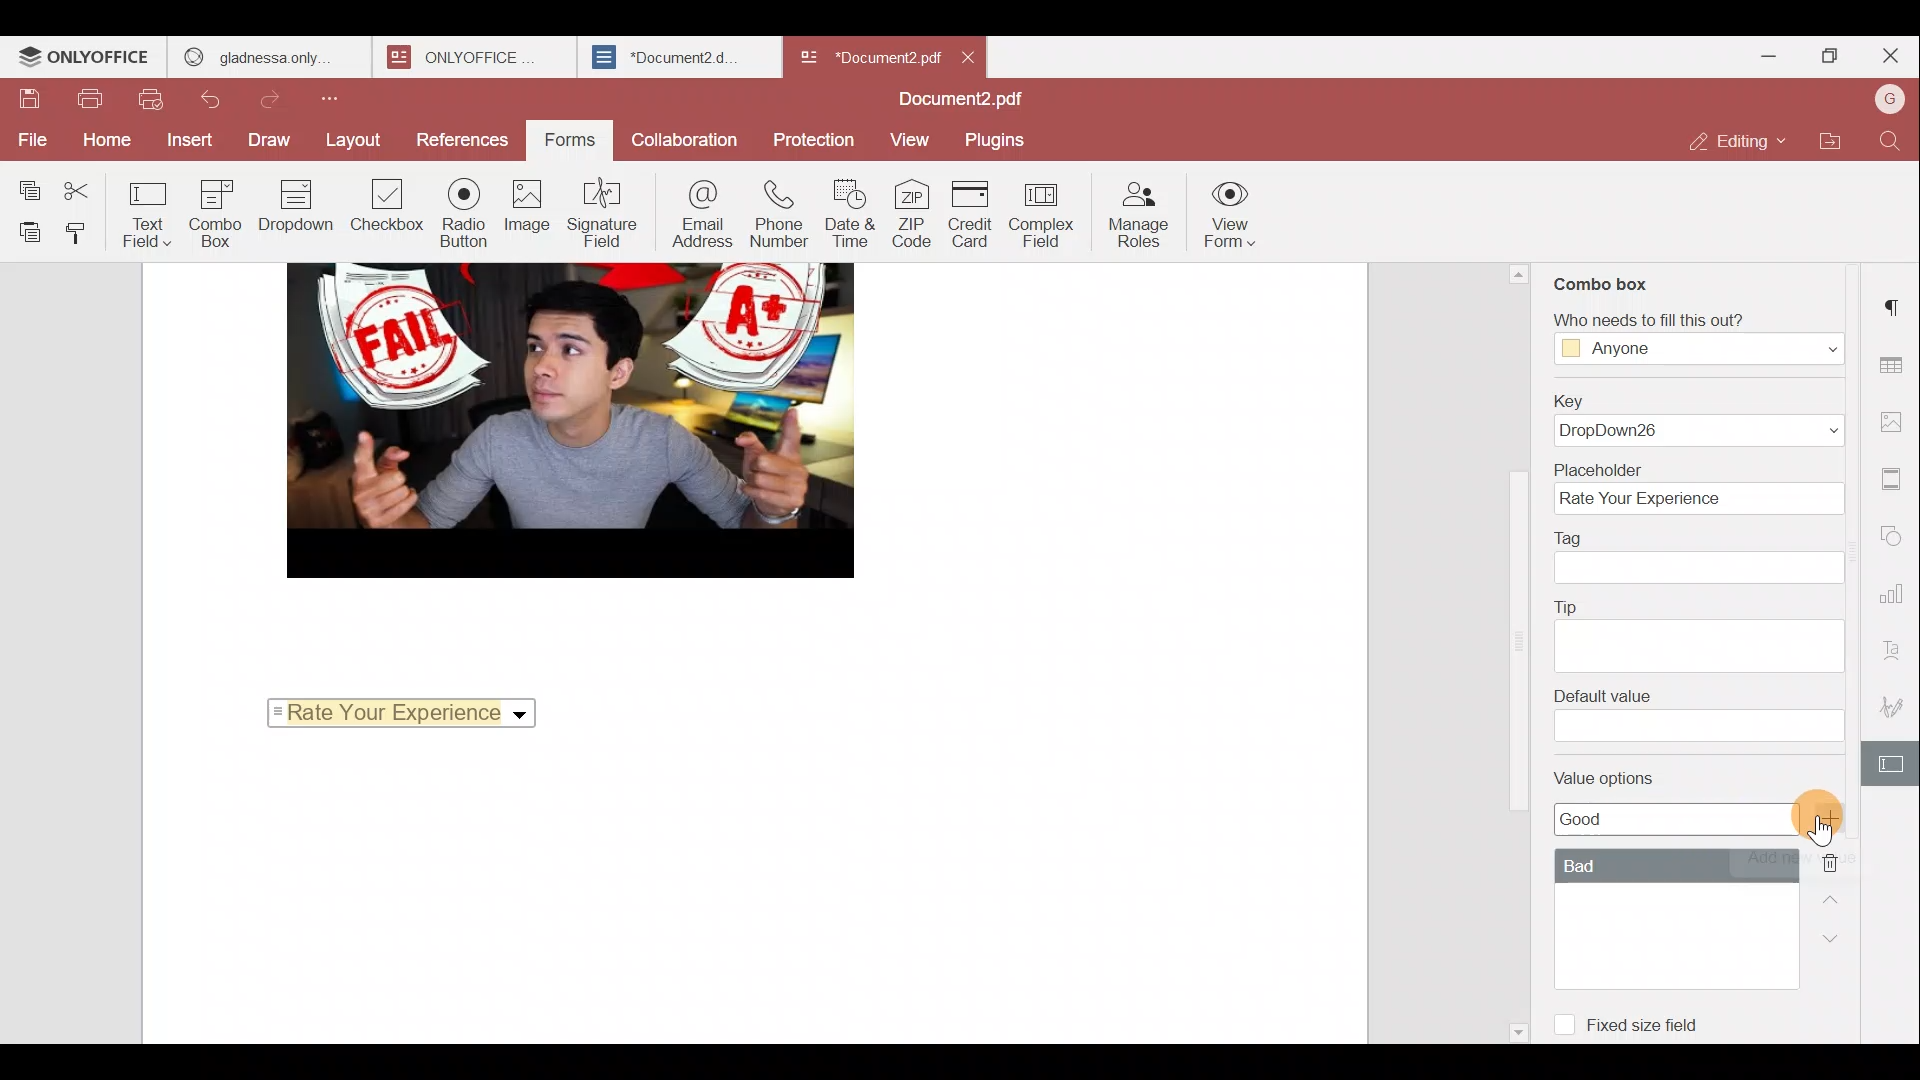 This screenshot has height=1080, width=1920. I want to click on Editing mode, so click(1735, 143).